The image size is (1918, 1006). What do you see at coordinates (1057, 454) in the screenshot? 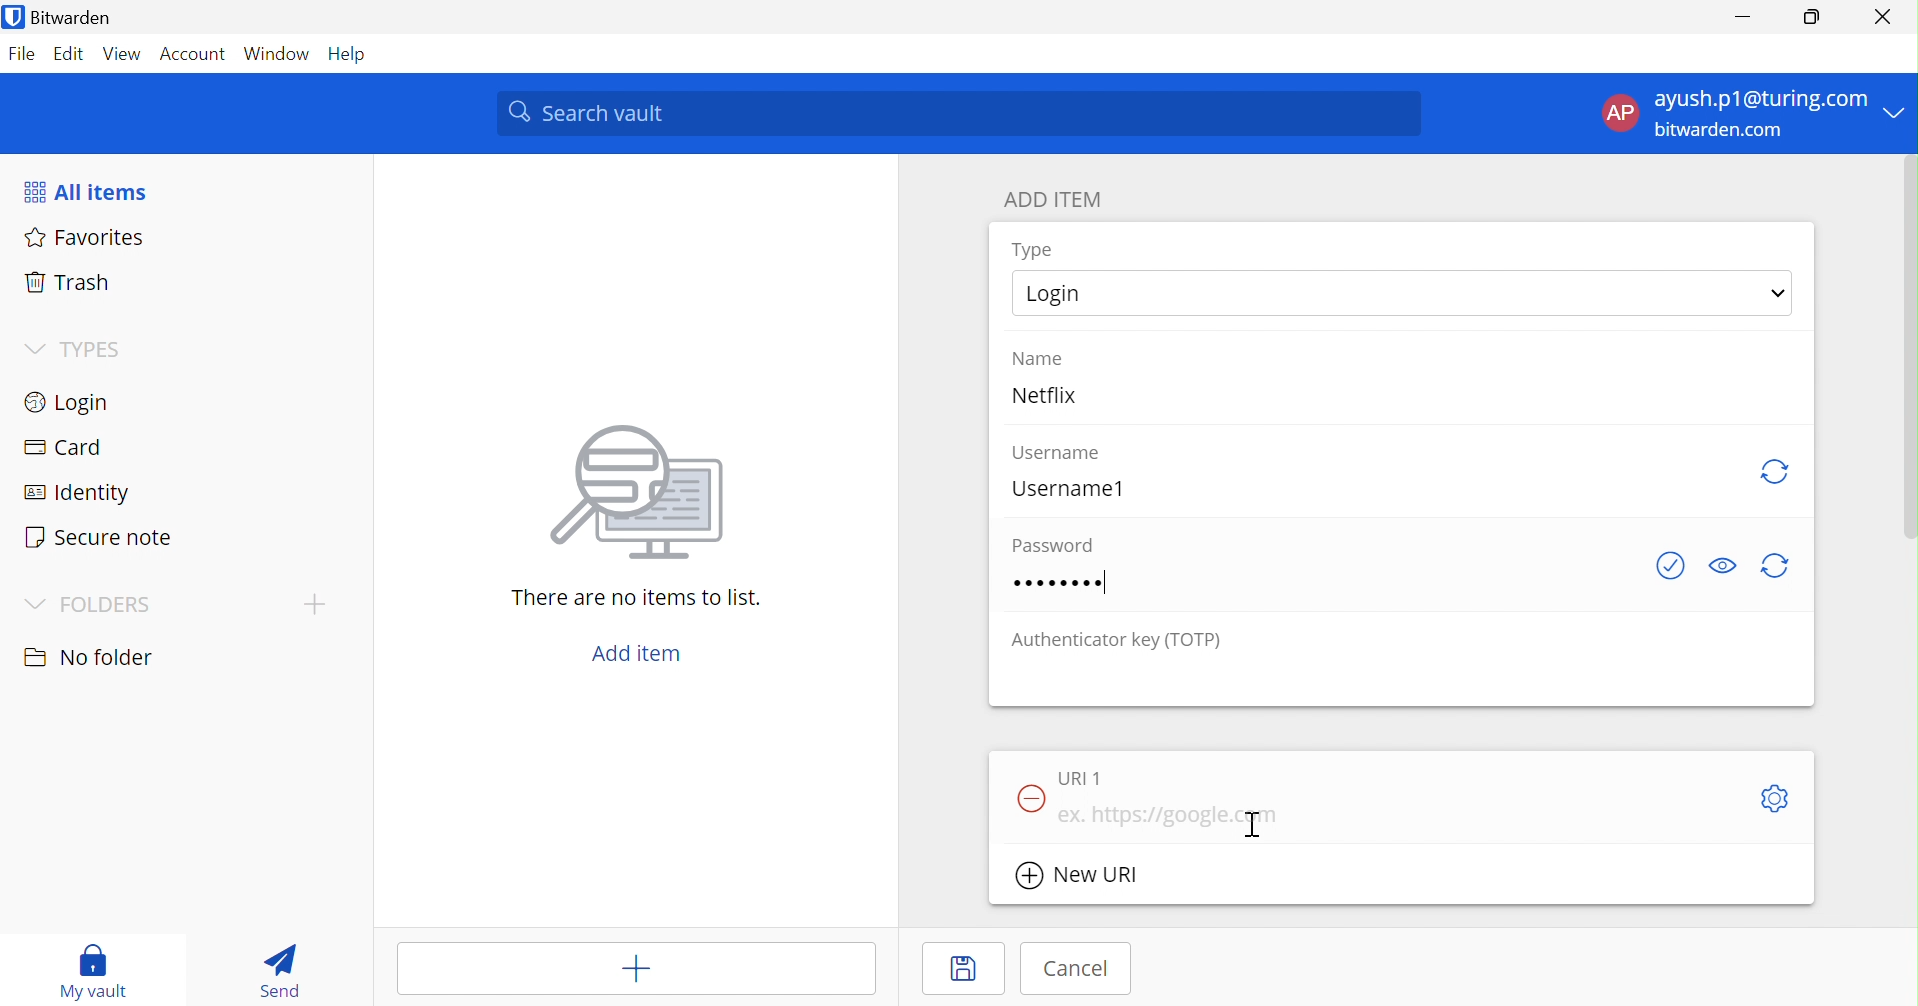
I see `Username` at bounding box center [1057, 454].